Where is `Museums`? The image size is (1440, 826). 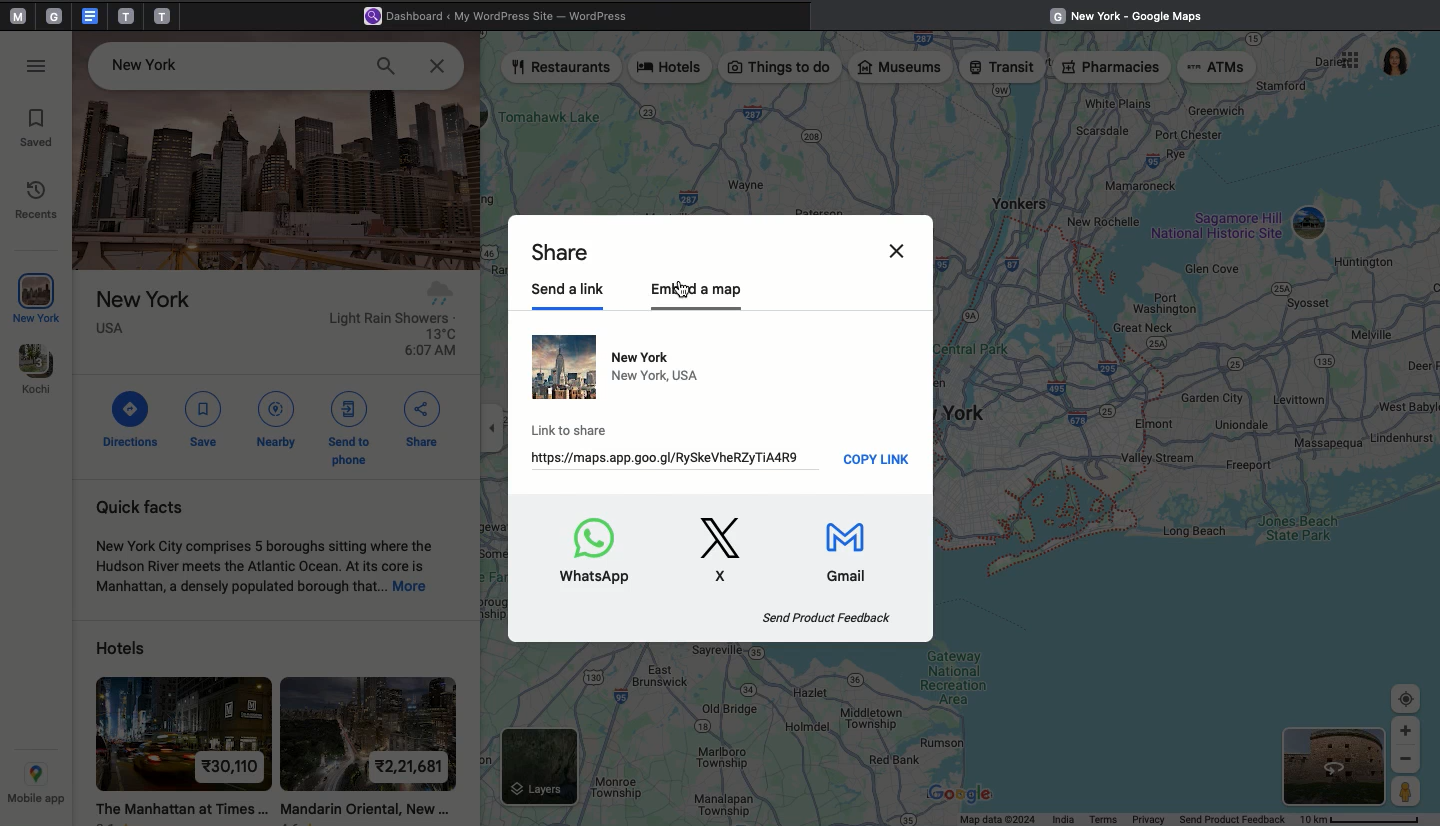
Museums is located at coordinates (902, 69).